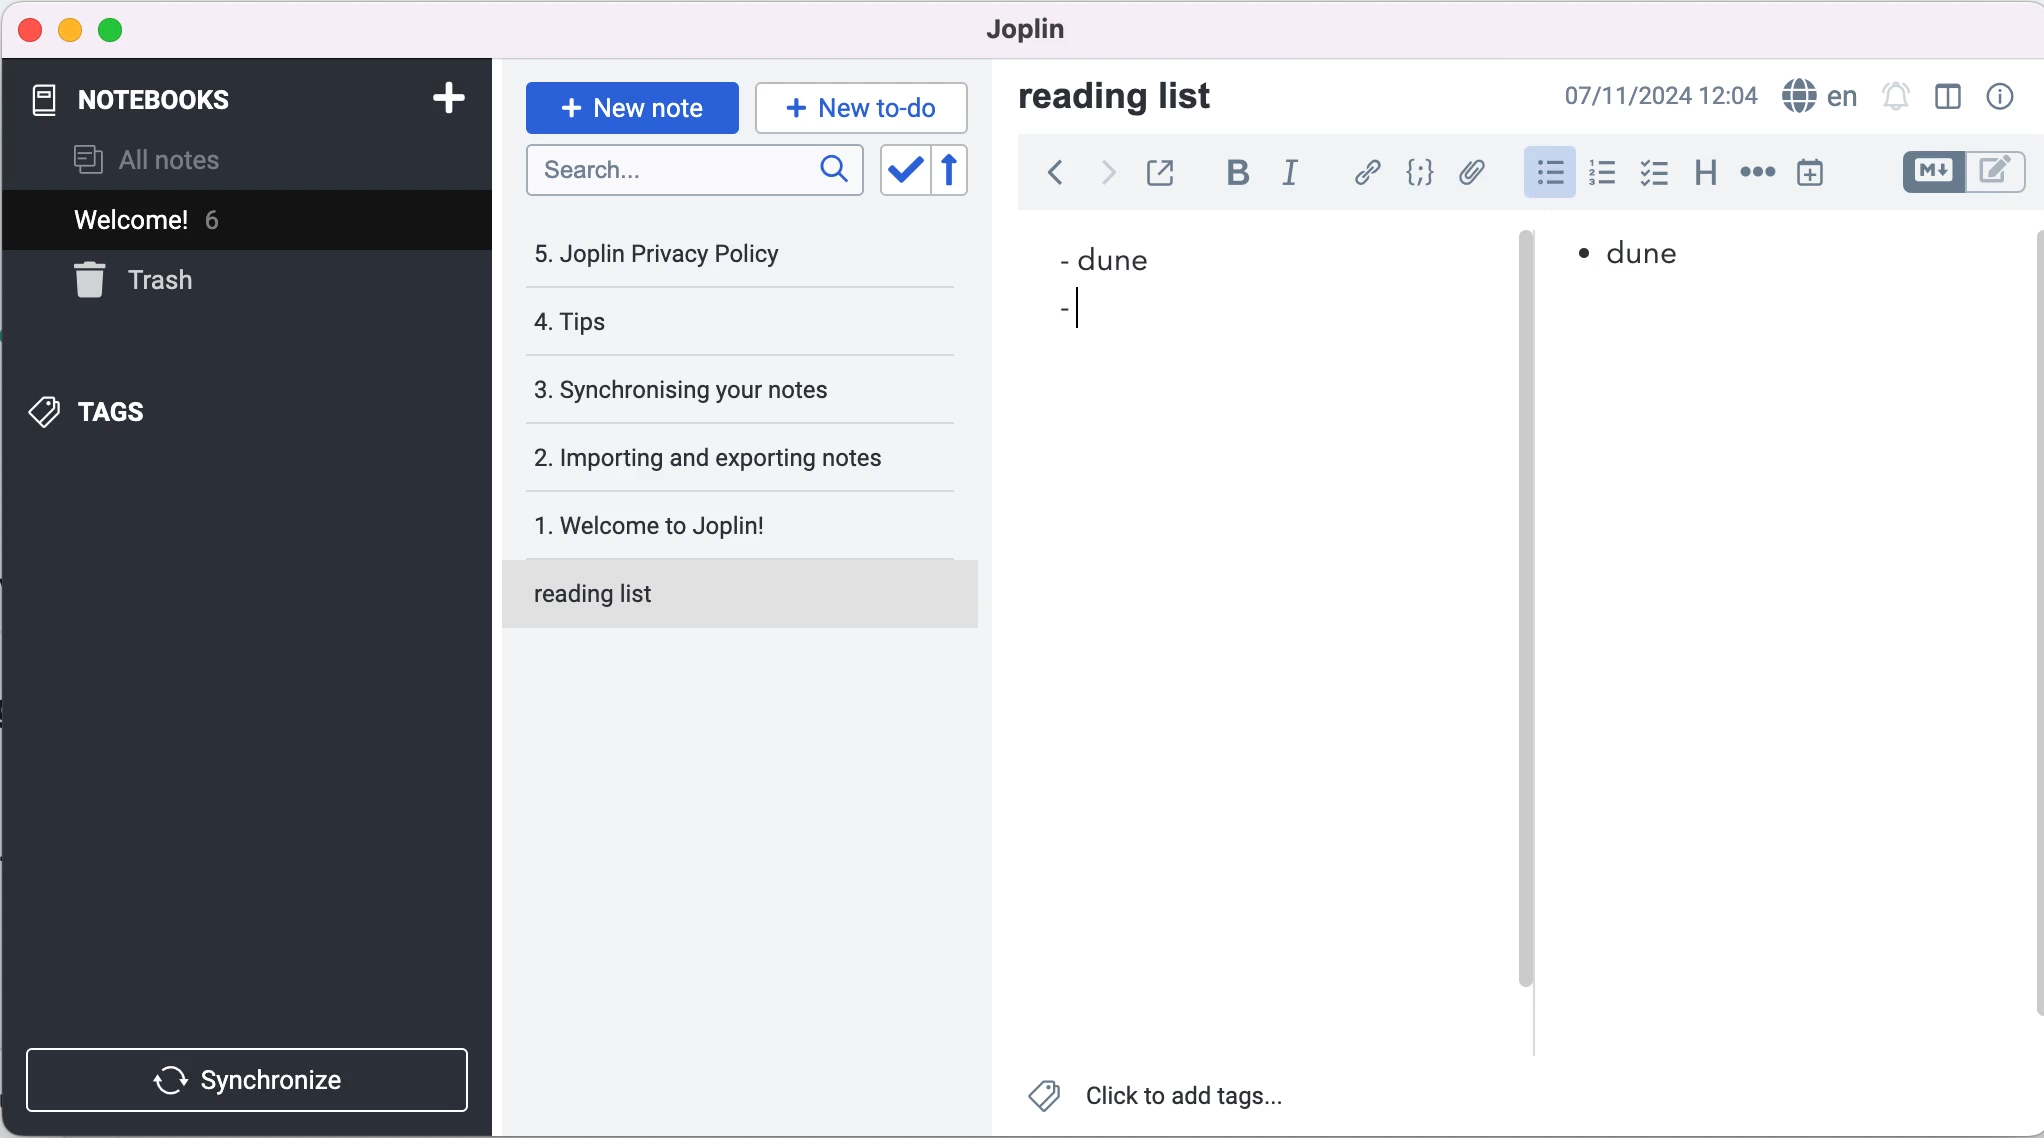 The height and width of the screenshot is (1138, 2044). I want to click on search, so click(694, 170).